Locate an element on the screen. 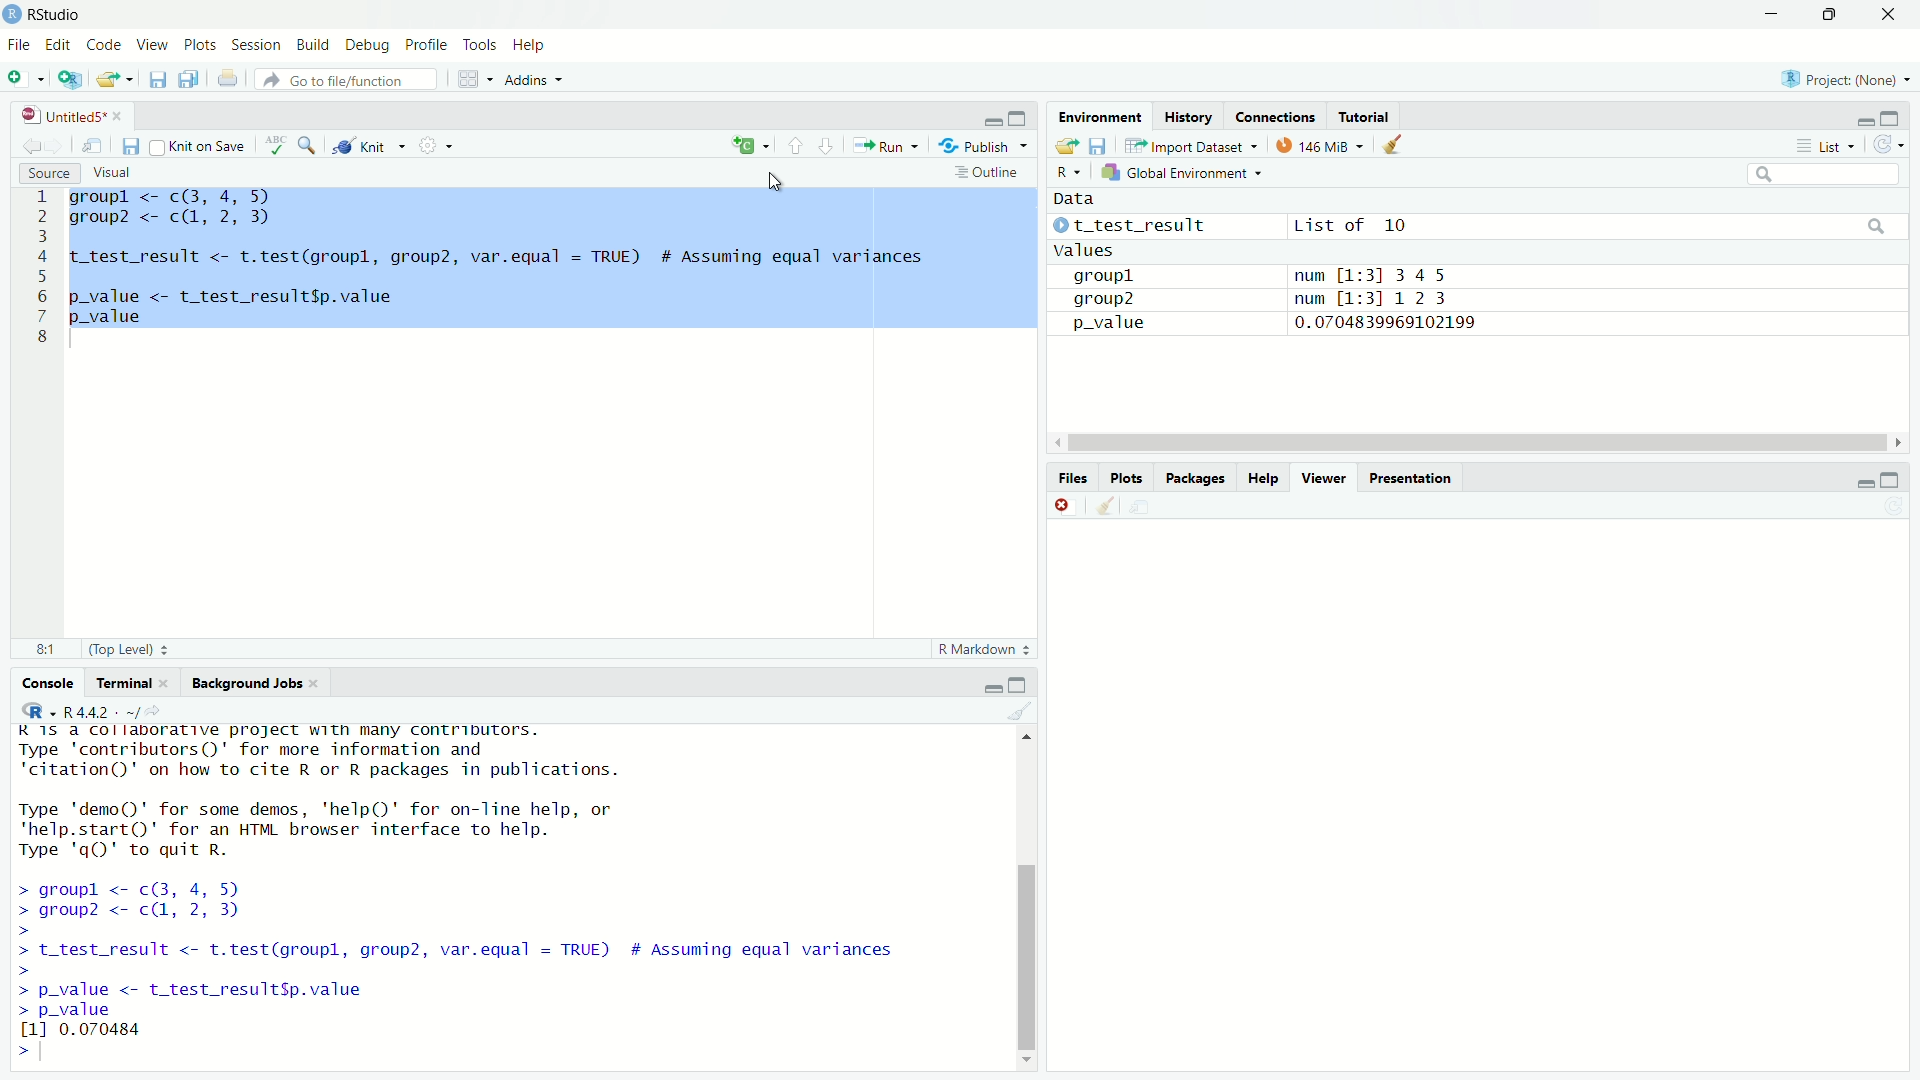  scroll bar is located at coordinates (1022, 896).